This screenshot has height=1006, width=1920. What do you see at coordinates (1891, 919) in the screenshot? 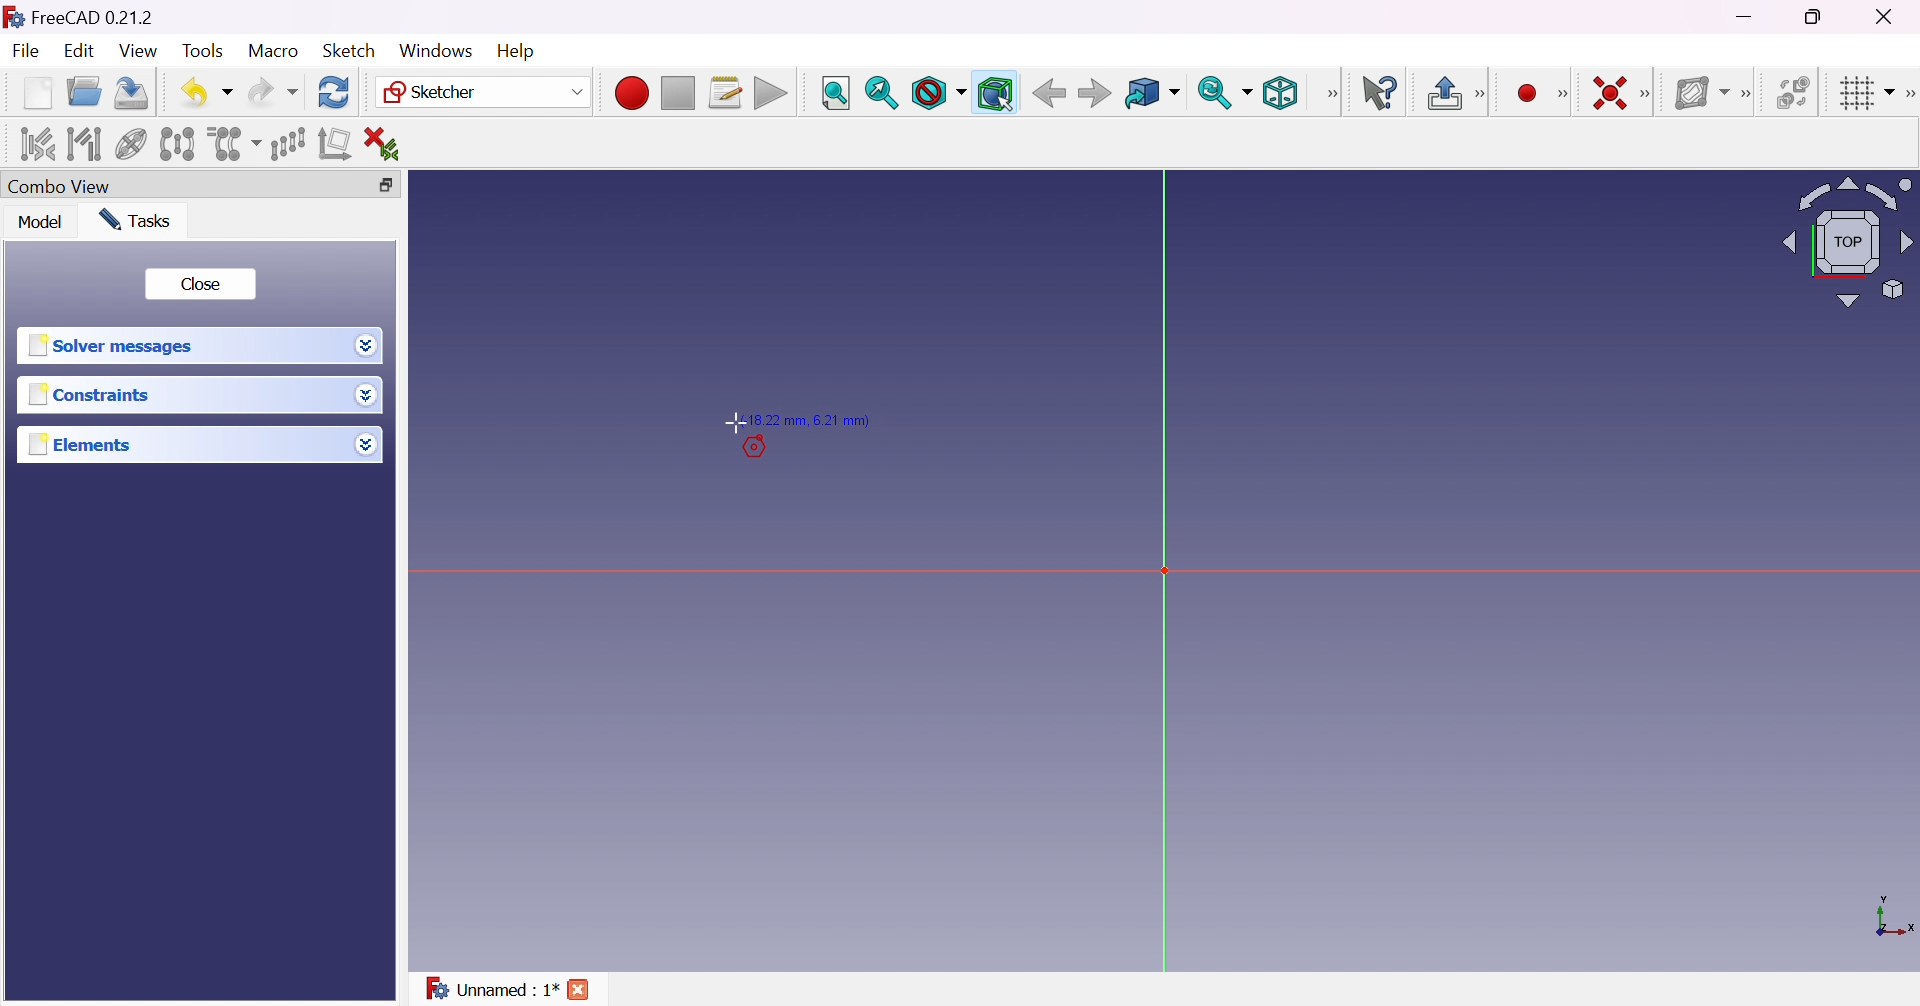
I see `x, y axis` at bounding box center [1891, 919].